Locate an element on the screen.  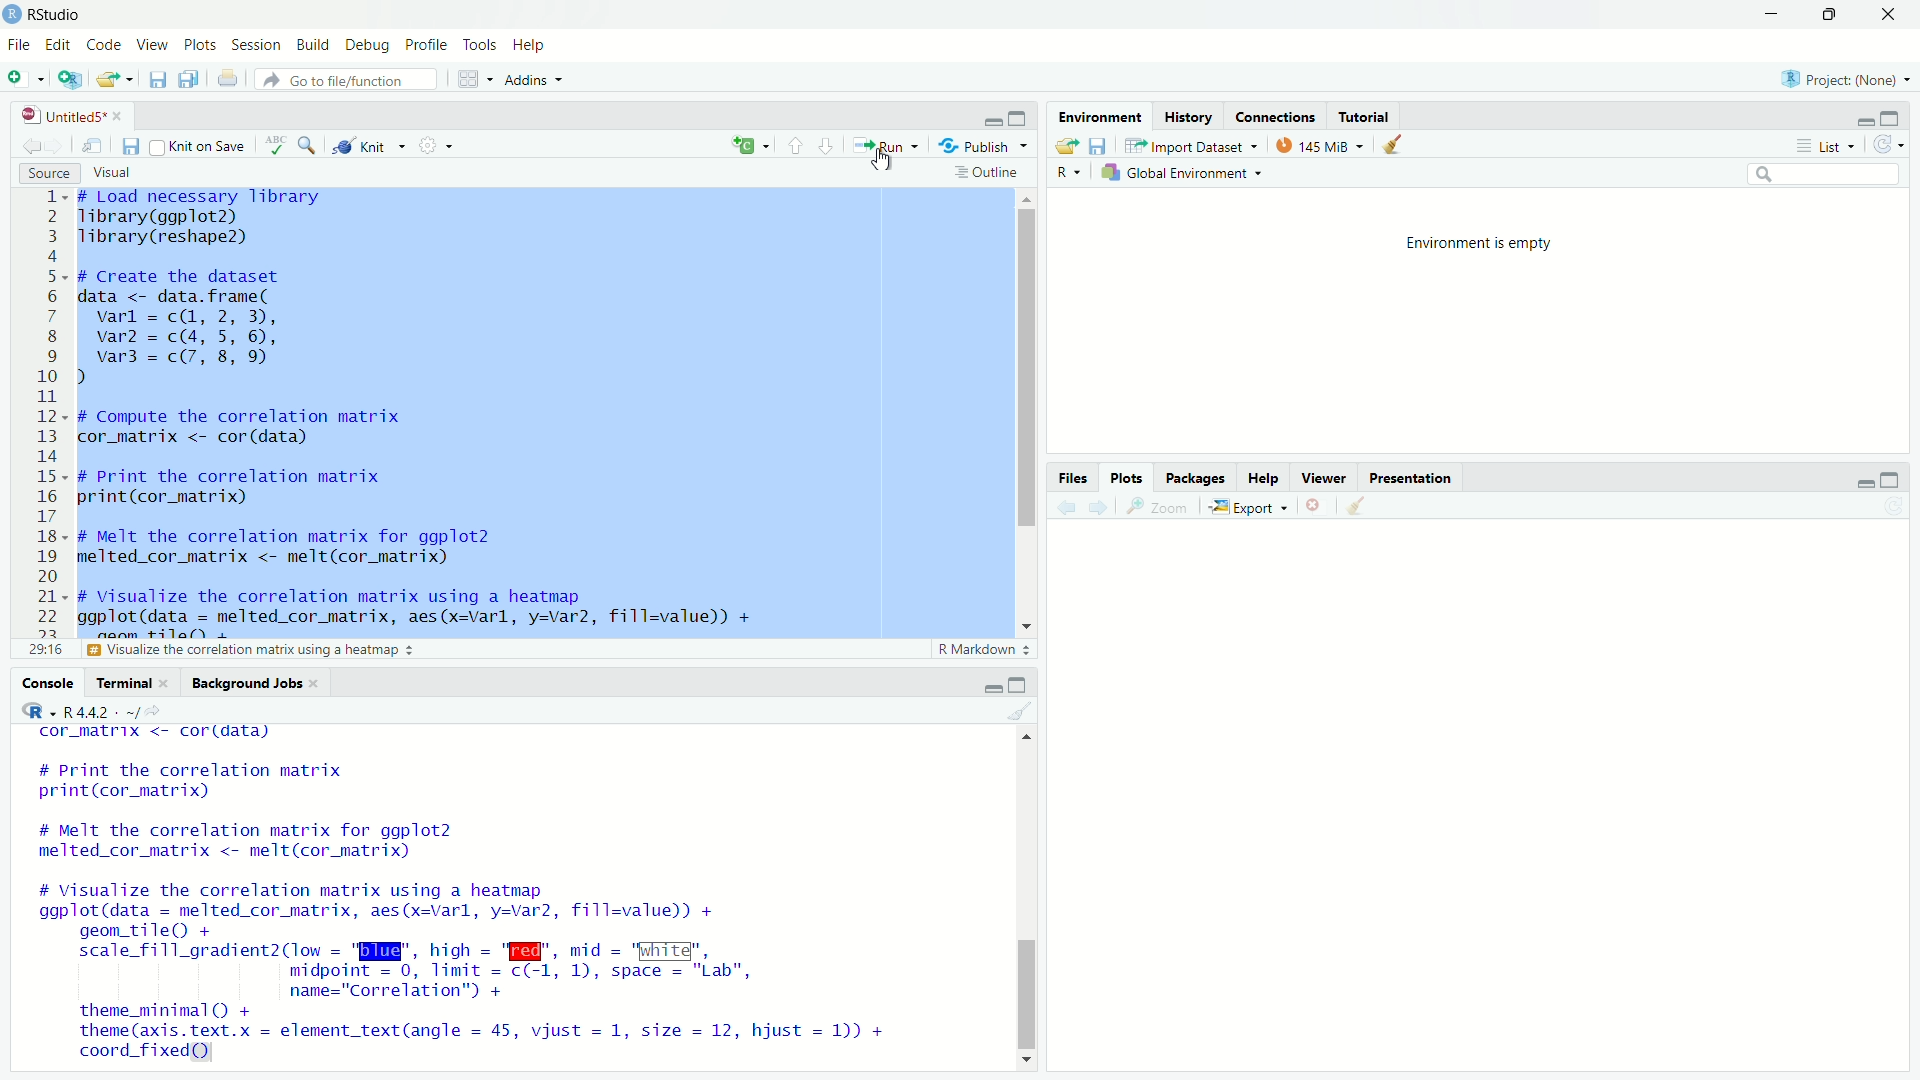
global environment is located at coordinates (1182, 174).